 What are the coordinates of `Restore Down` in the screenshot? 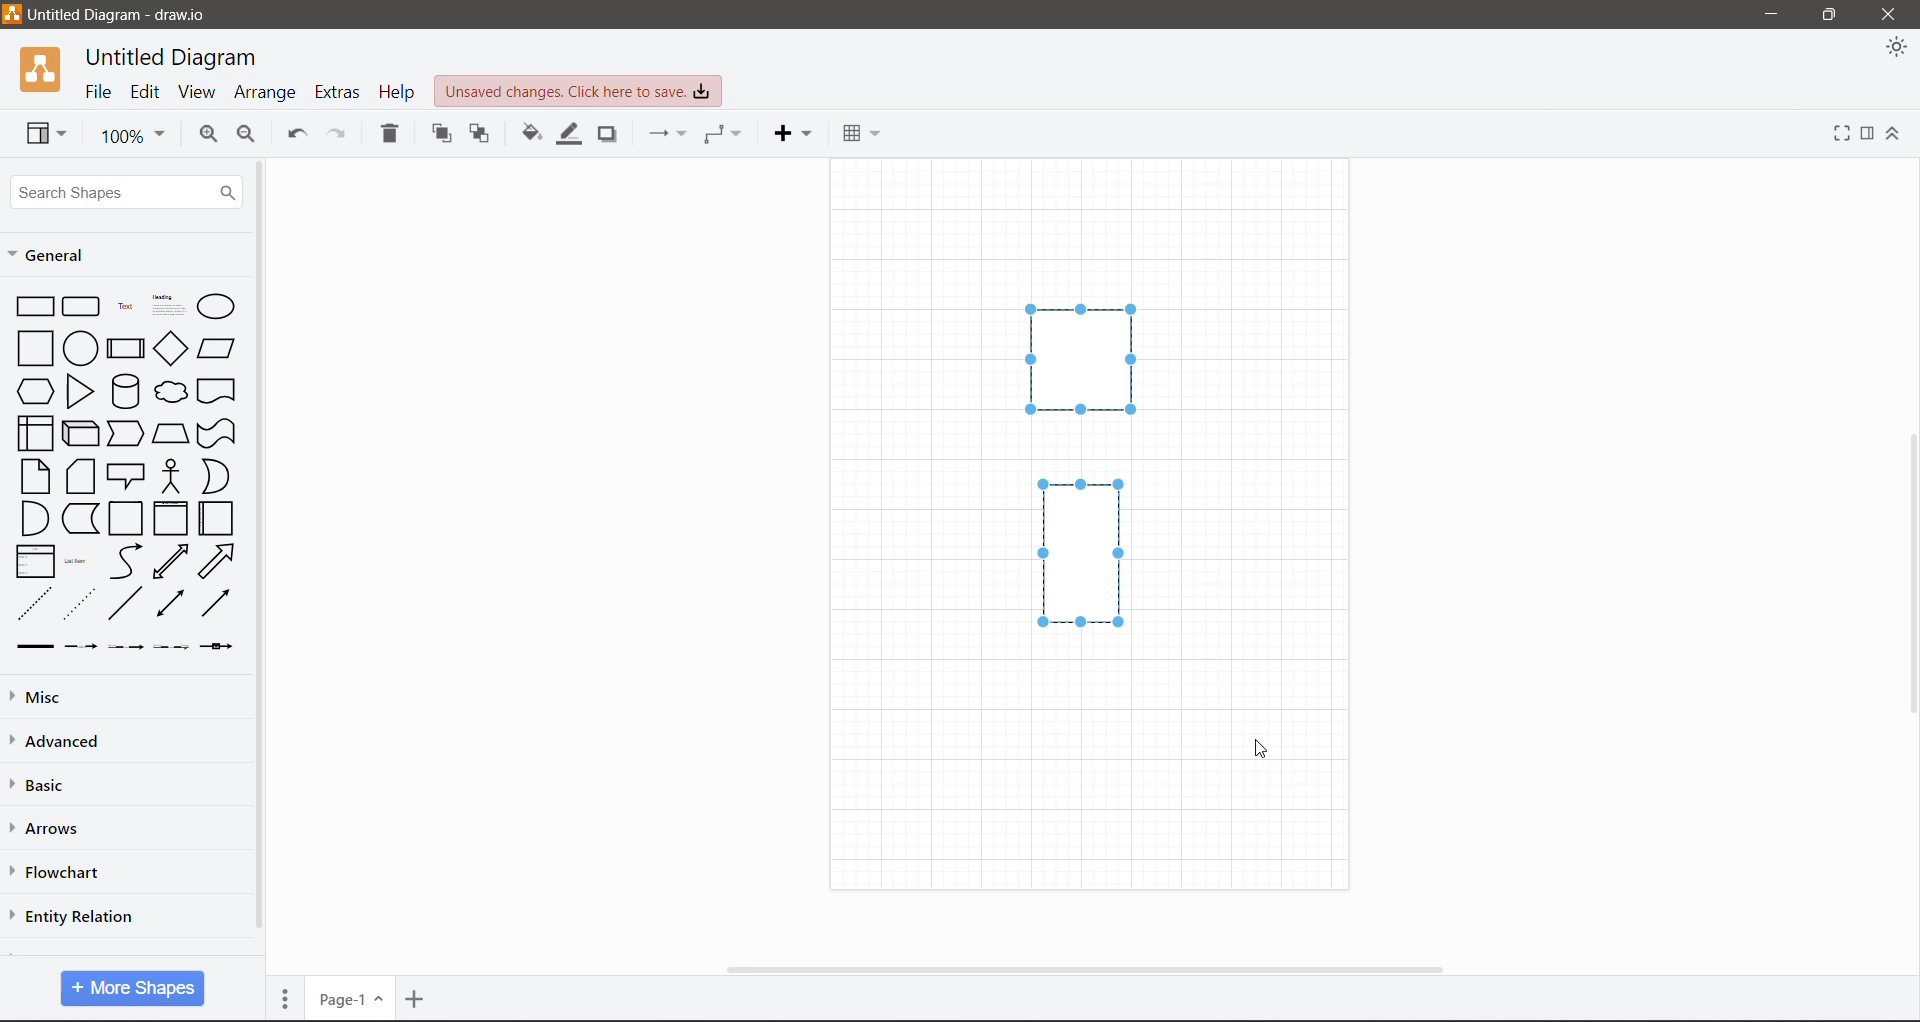 It's located at (1830, 15).